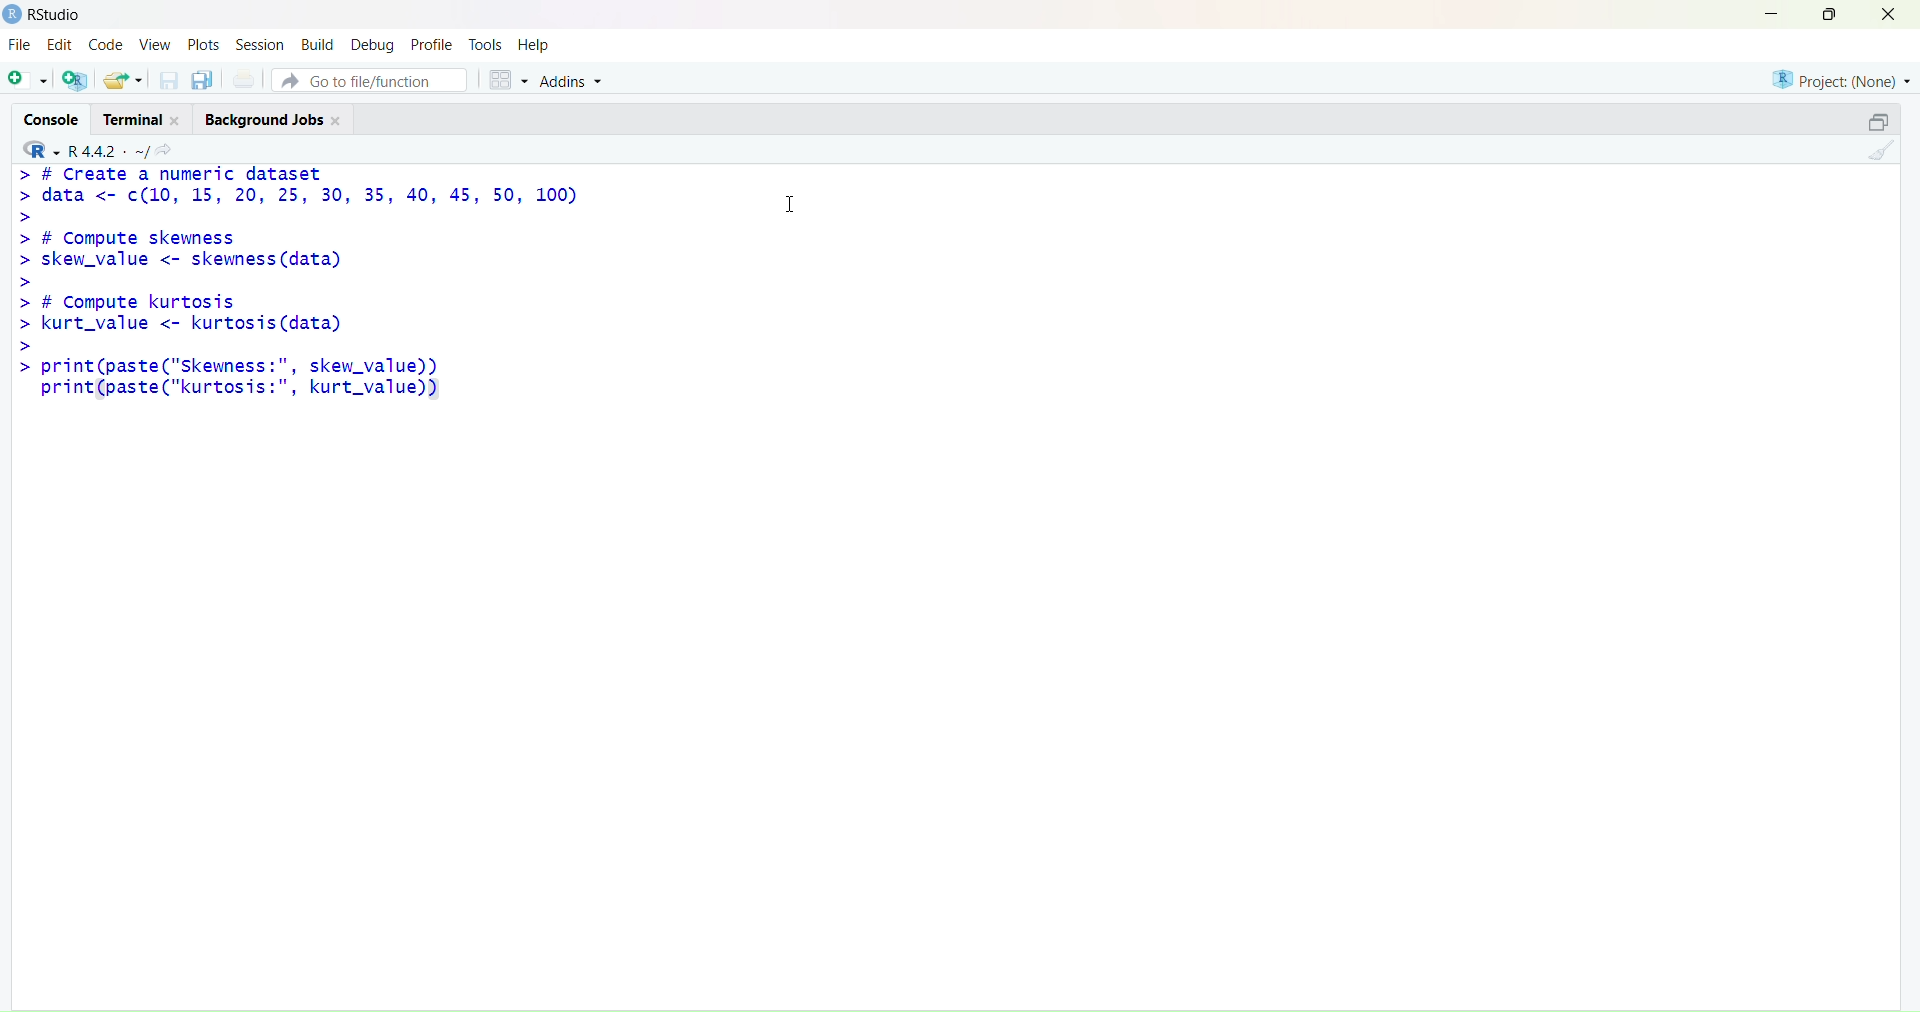 Image resolution: width=1920 pixels, height=1012 pixels. I want to click on Project (None), so click(1841, 82).